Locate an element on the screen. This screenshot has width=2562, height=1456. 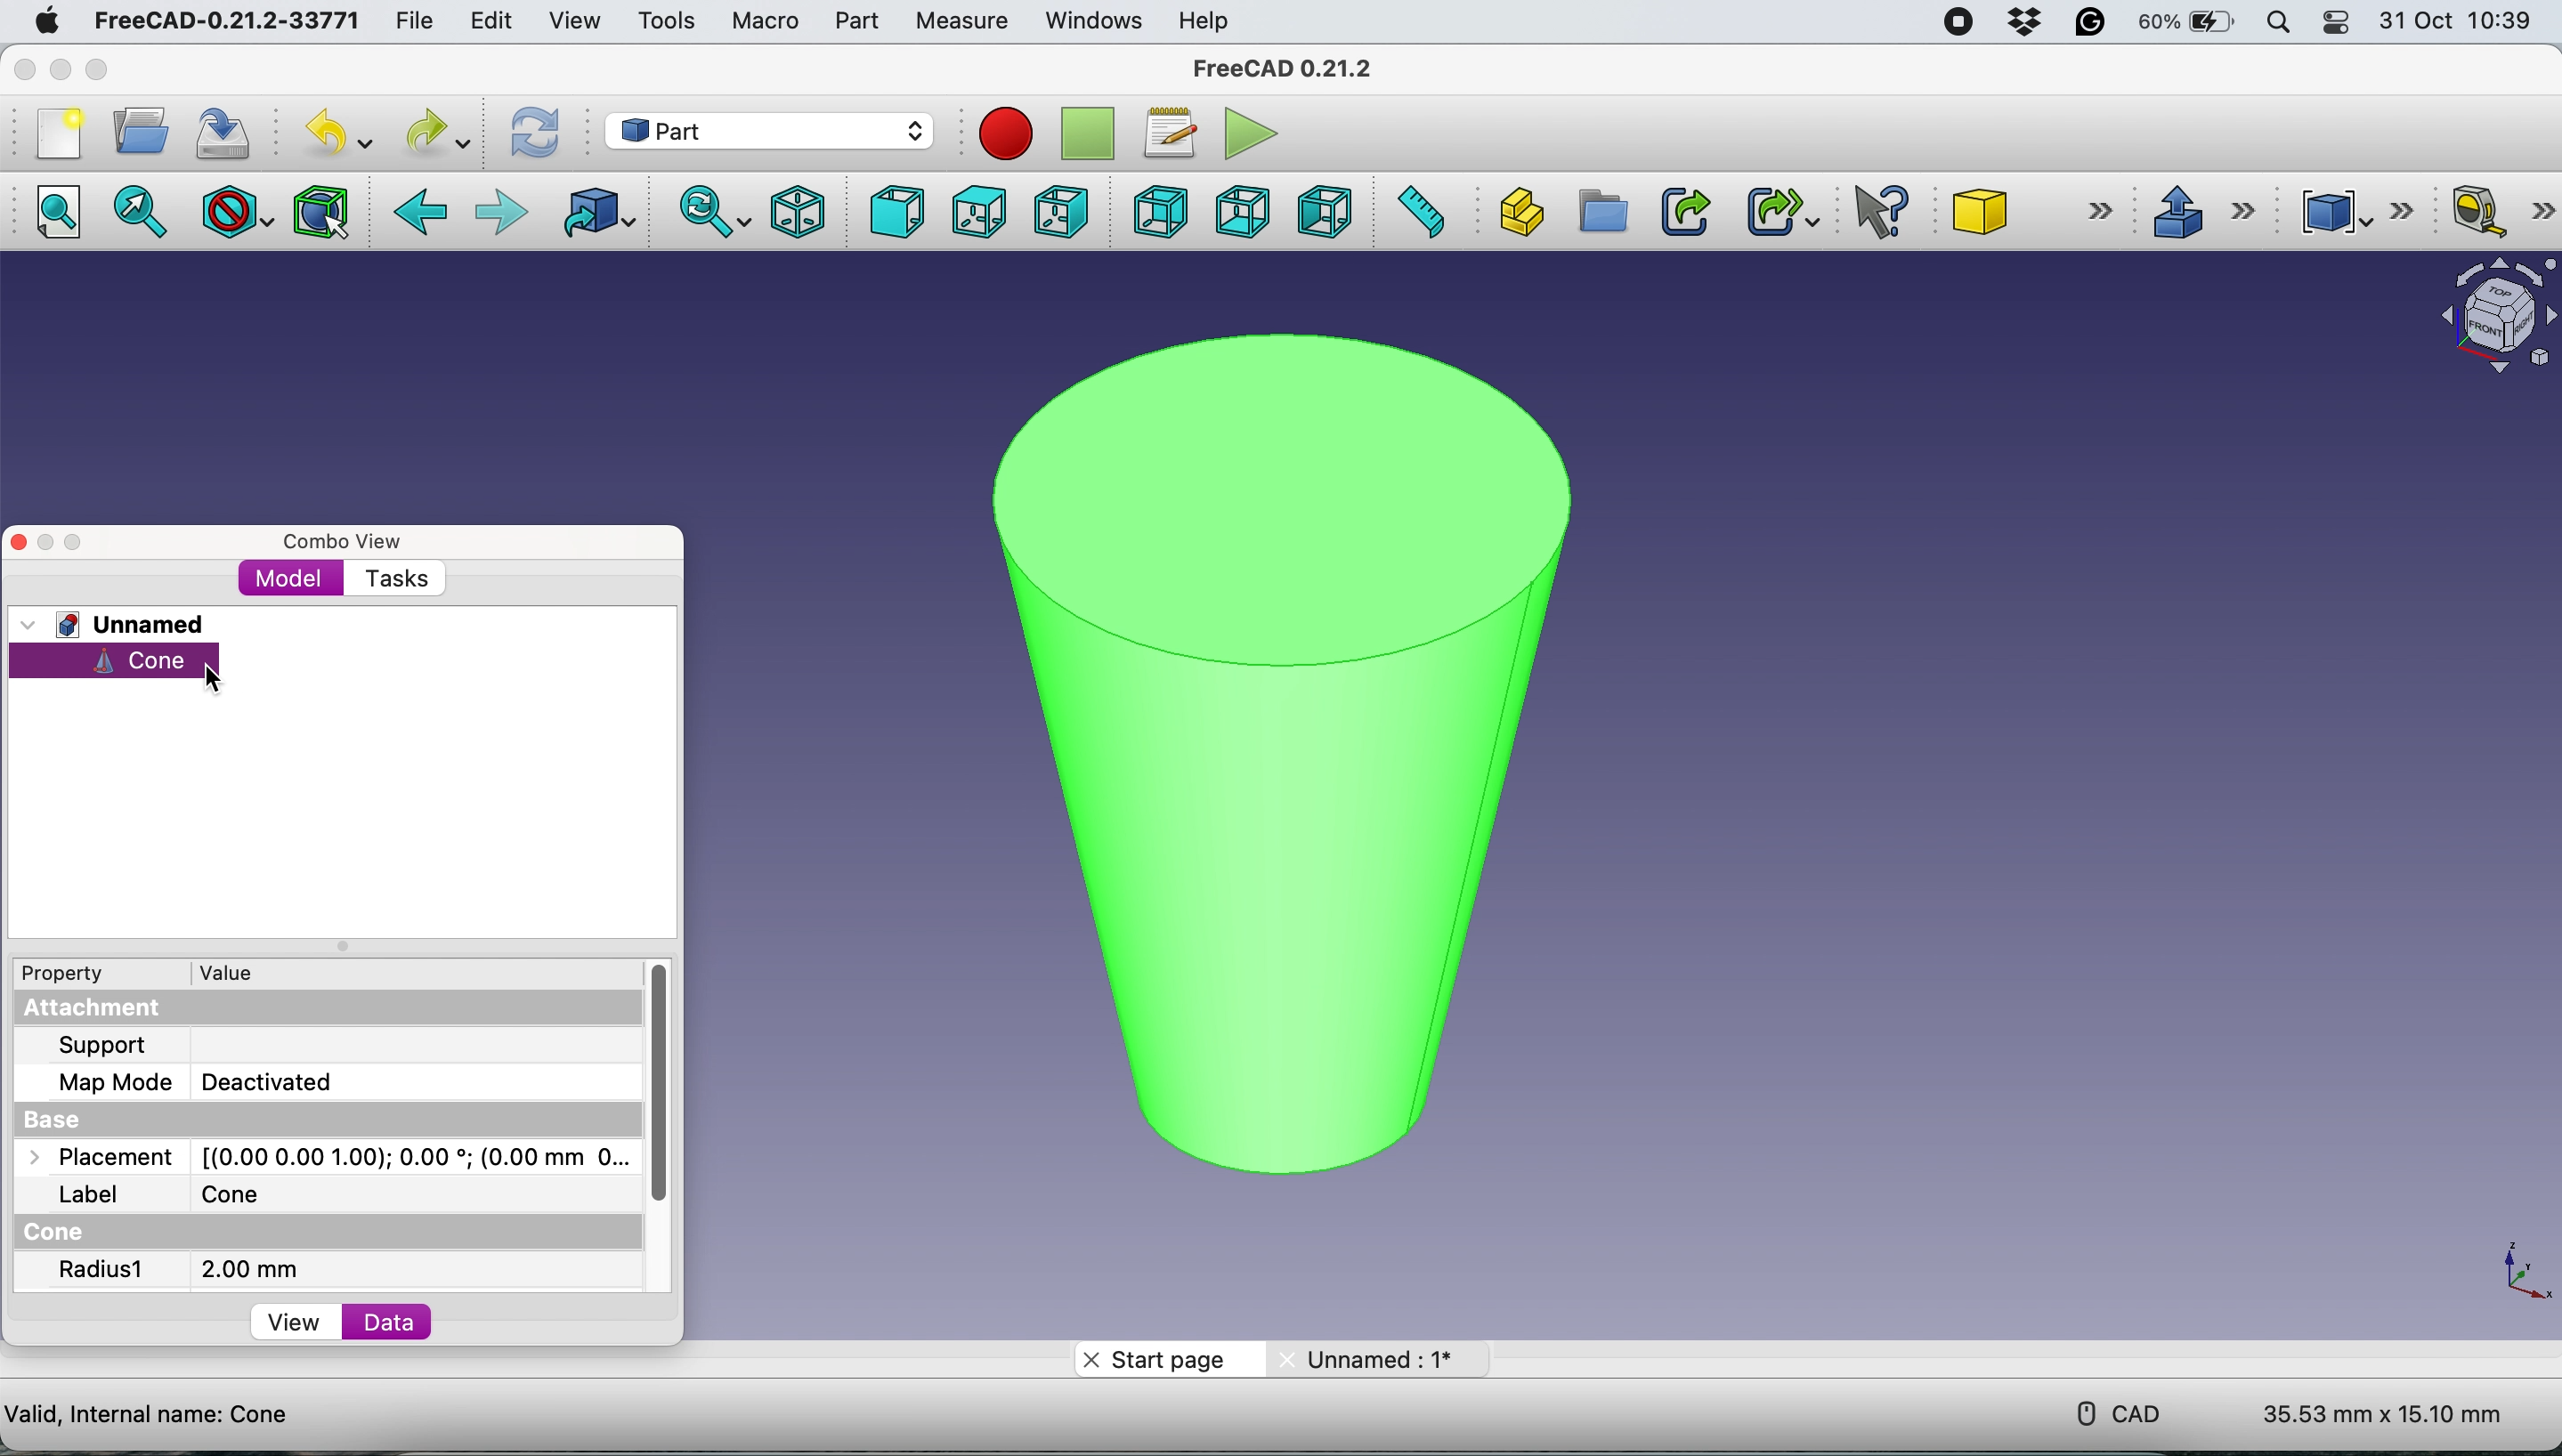
system logo is located at coordinates (34, 19).